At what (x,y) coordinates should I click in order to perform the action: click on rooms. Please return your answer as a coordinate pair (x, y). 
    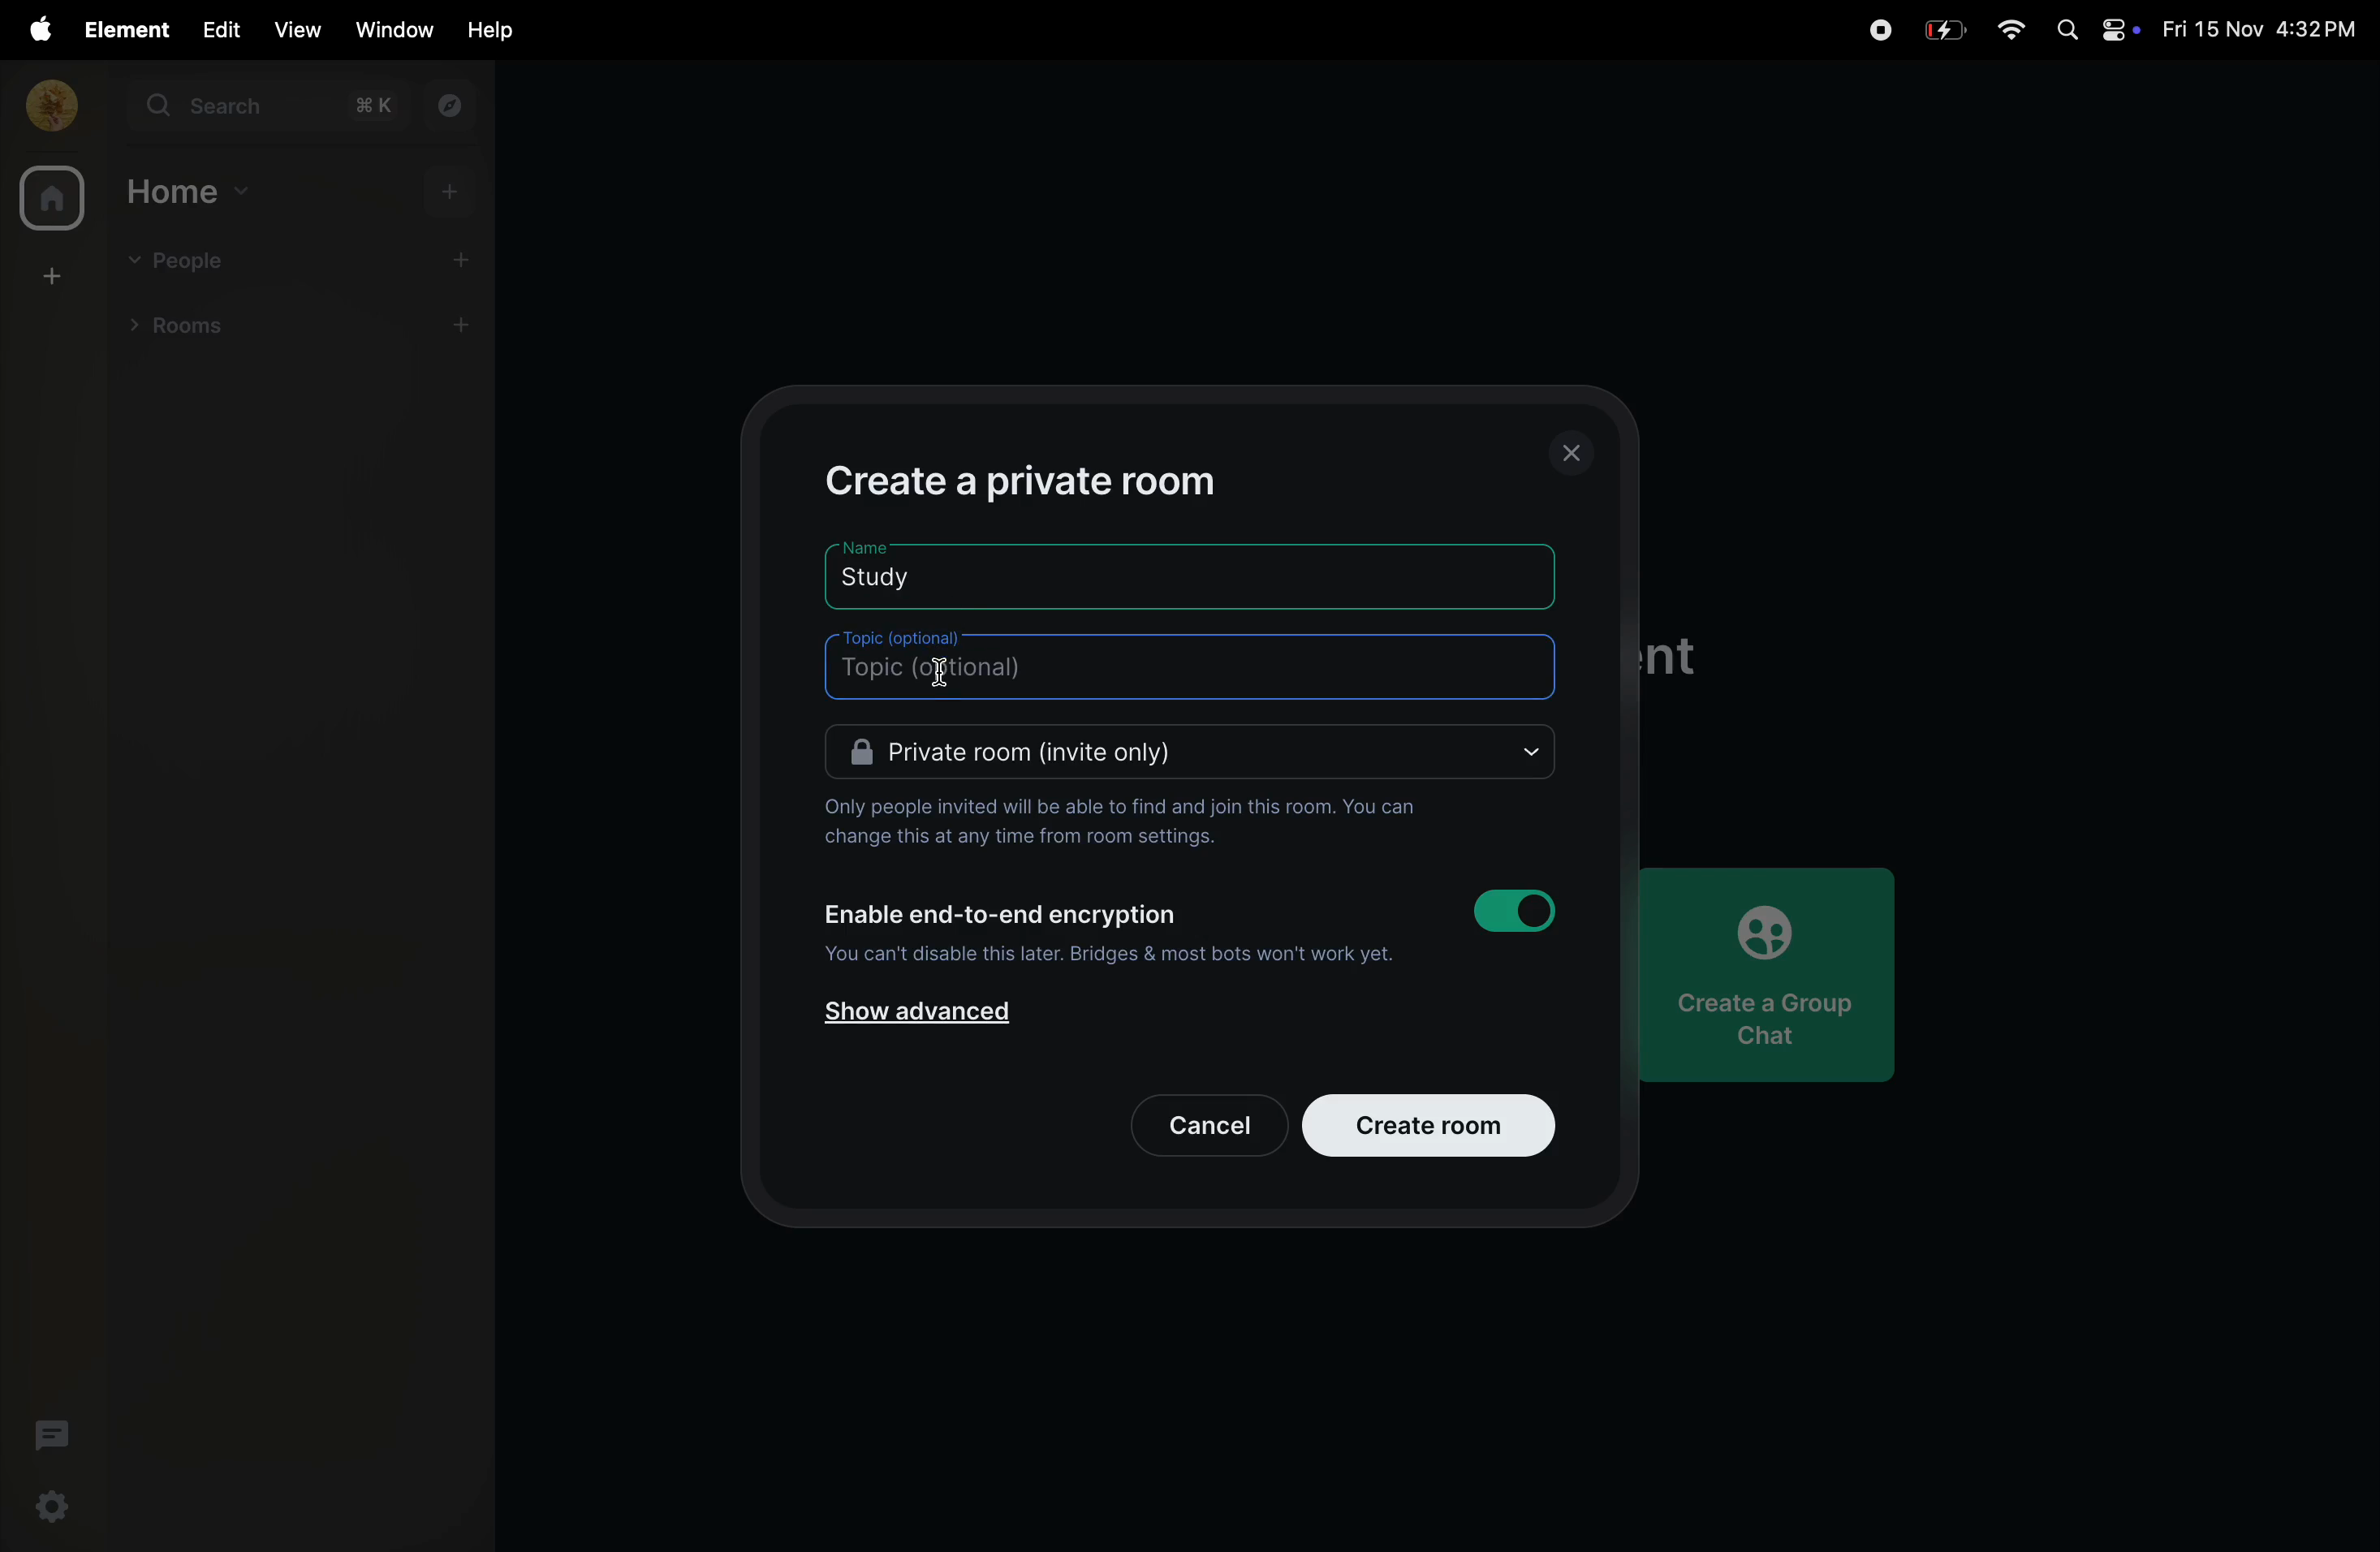
    Looking at the image, I should click on (197, 330).